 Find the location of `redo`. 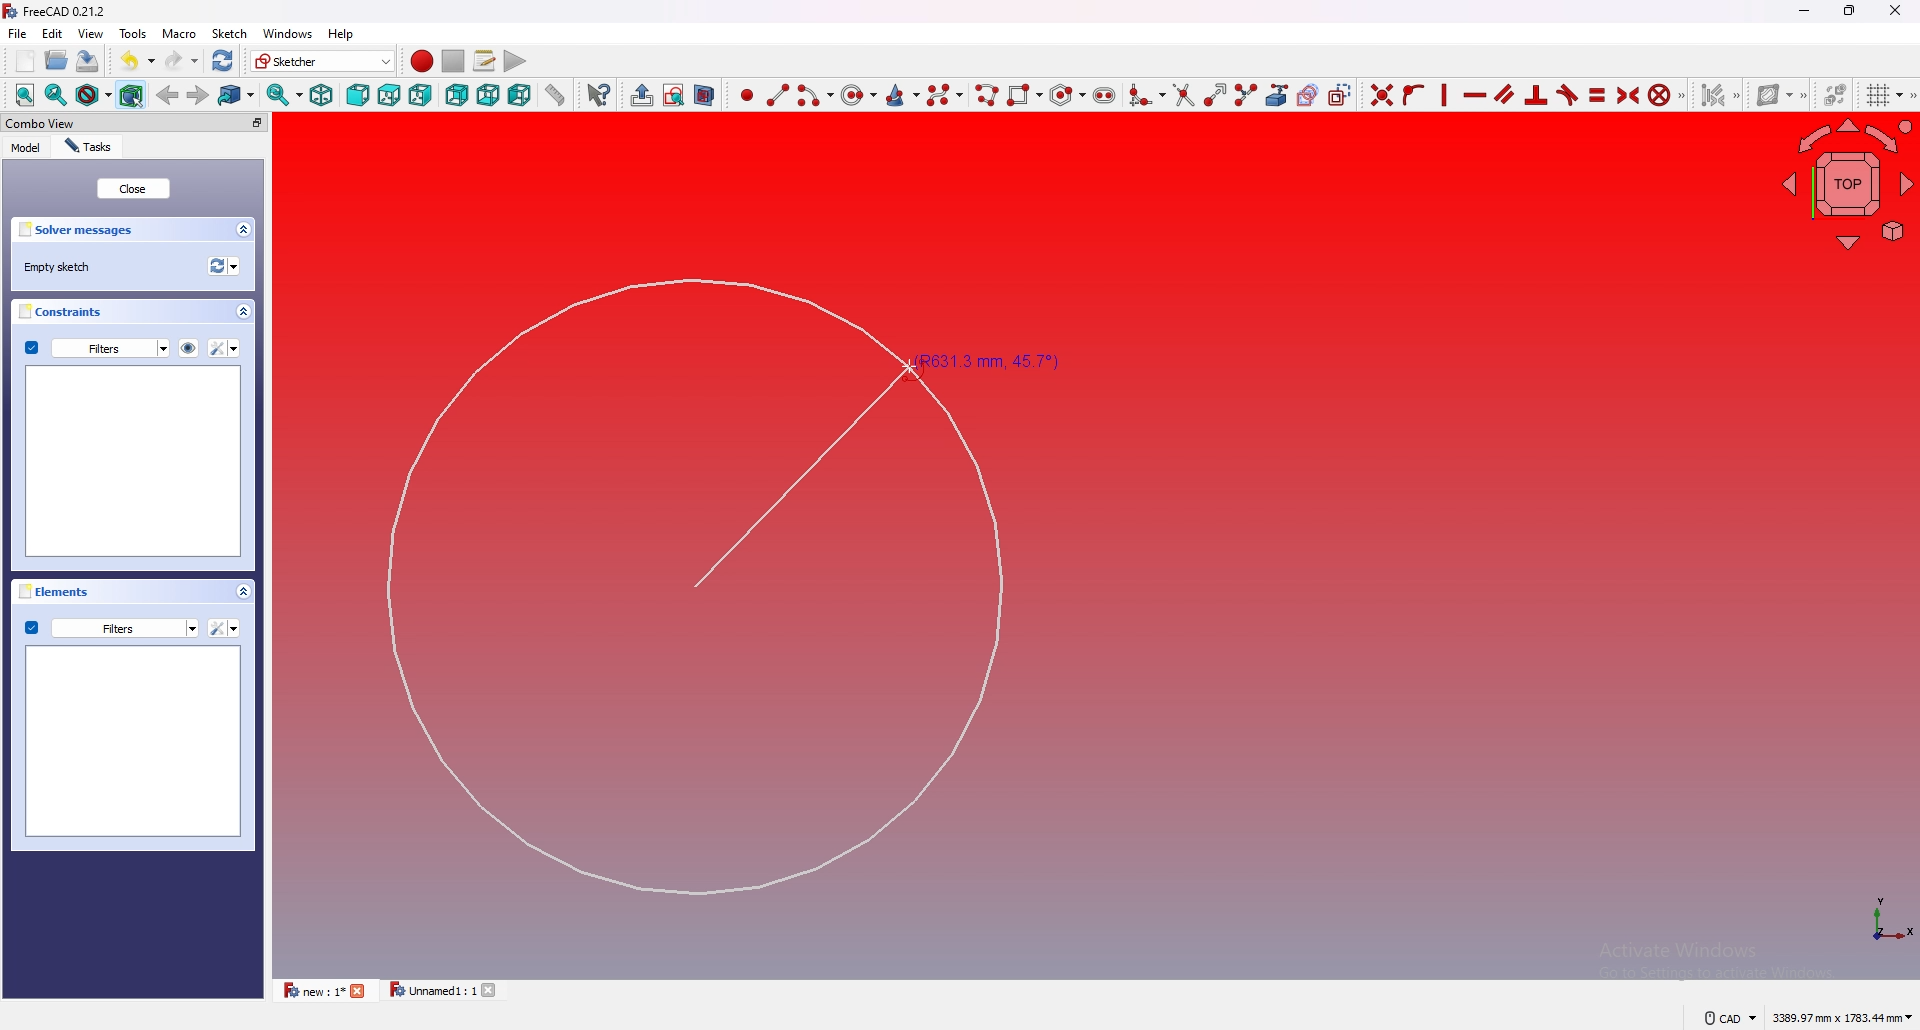

redo is located at coordinates (184, 60).